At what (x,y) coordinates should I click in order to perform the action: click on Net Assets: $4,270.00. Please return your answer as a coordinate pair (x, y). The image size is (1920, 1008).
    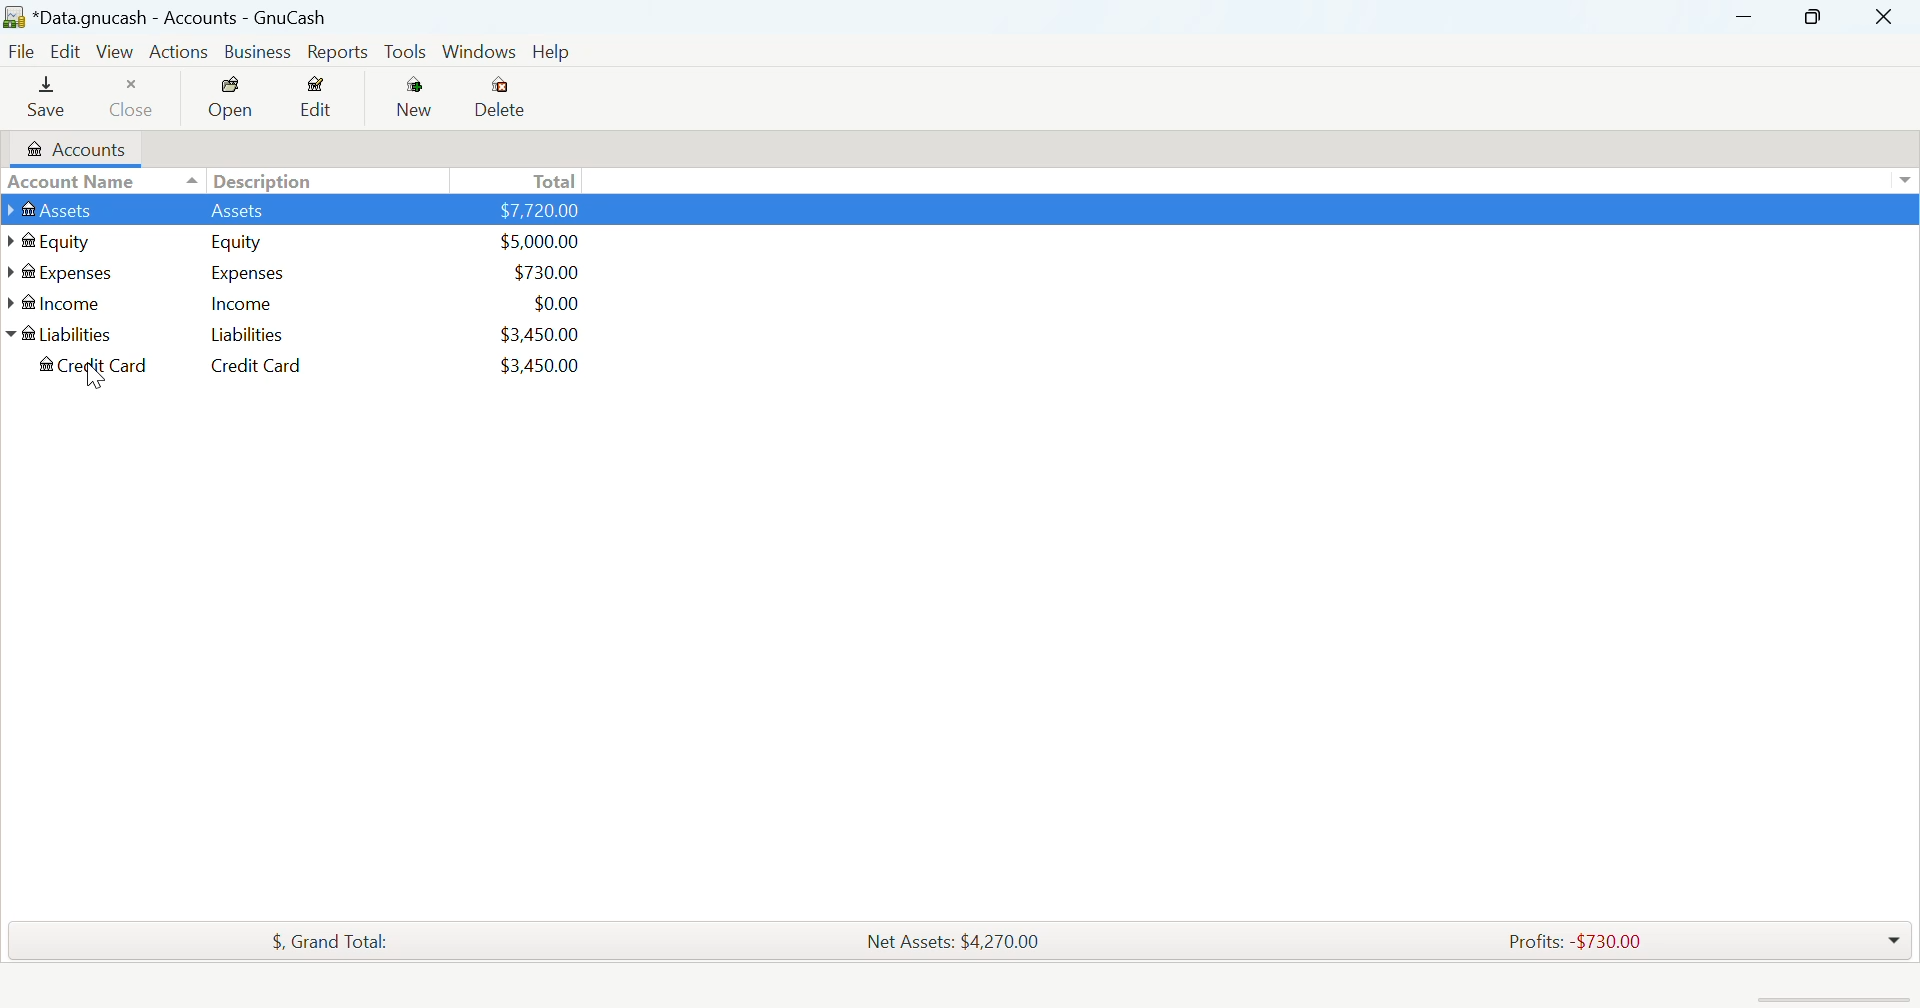
    Looking at the image, I should click on (956, 941).